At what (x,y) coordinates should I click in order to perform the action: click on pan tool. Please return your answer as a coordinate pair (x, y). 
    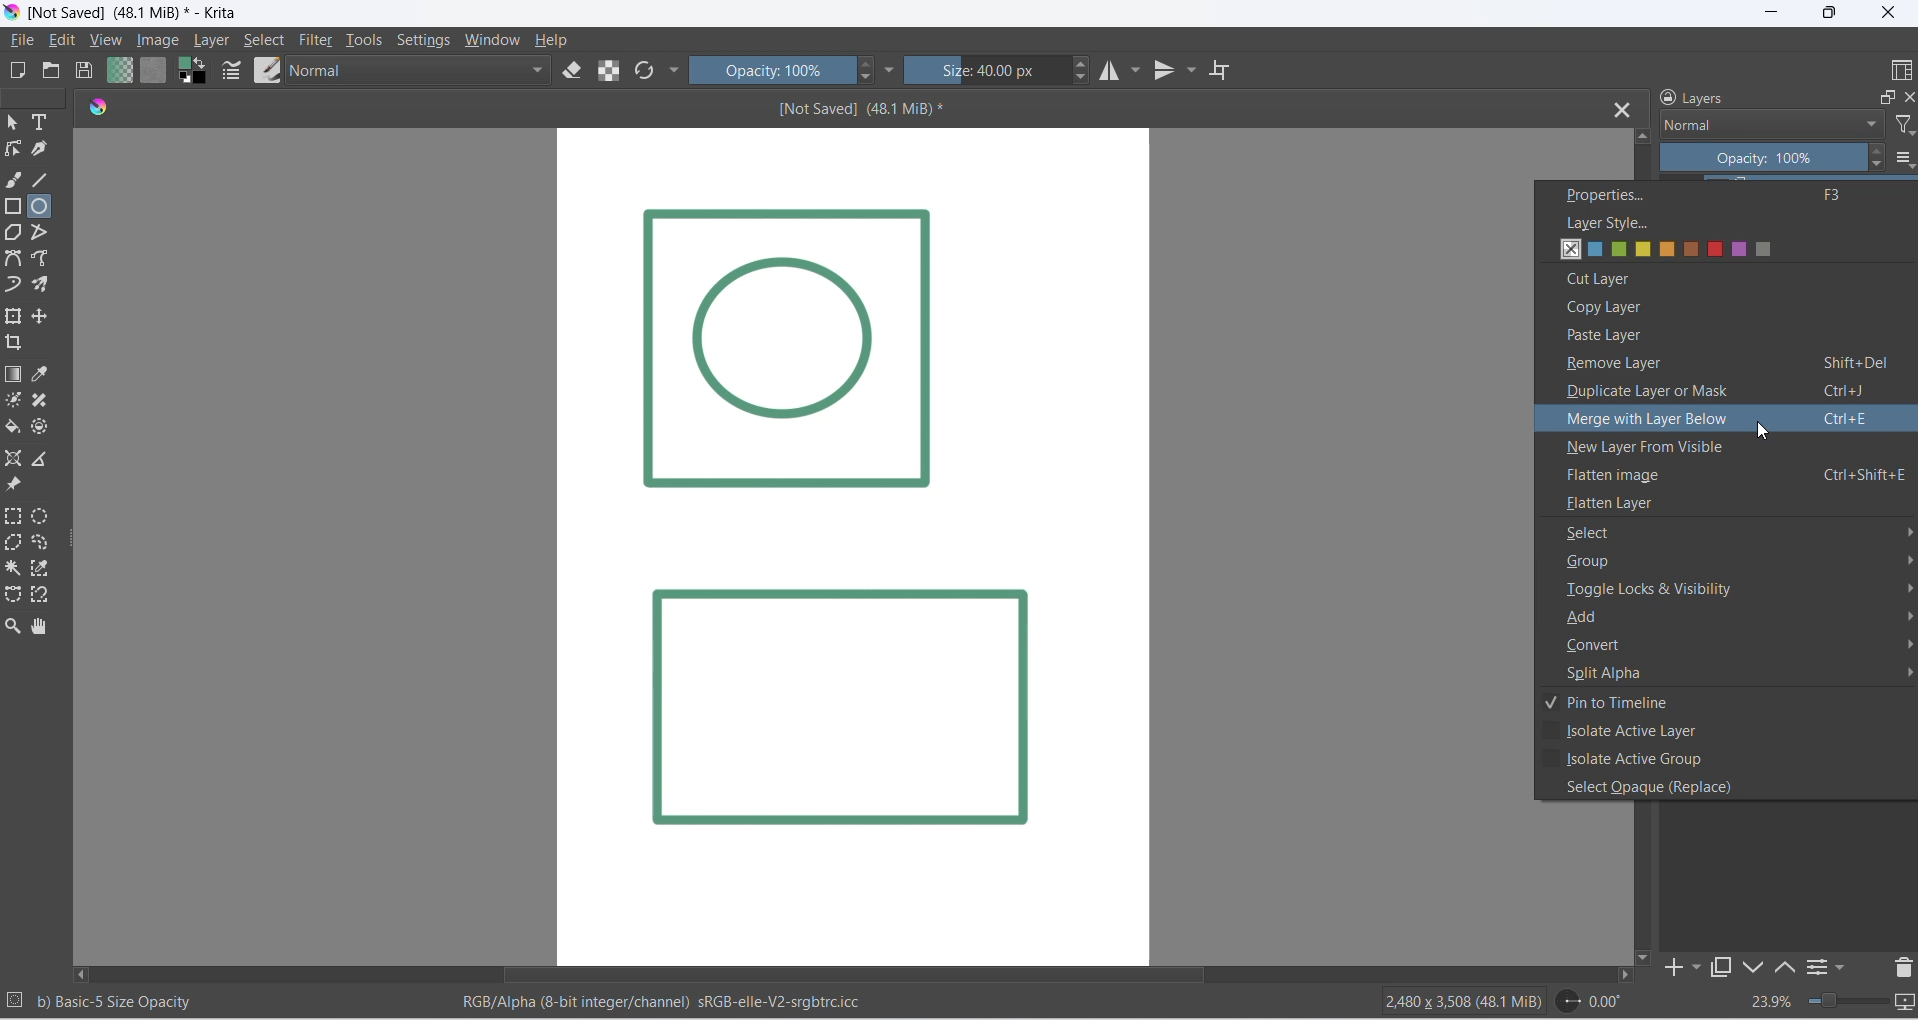
    Looking at the image, I should click on (44, 627).